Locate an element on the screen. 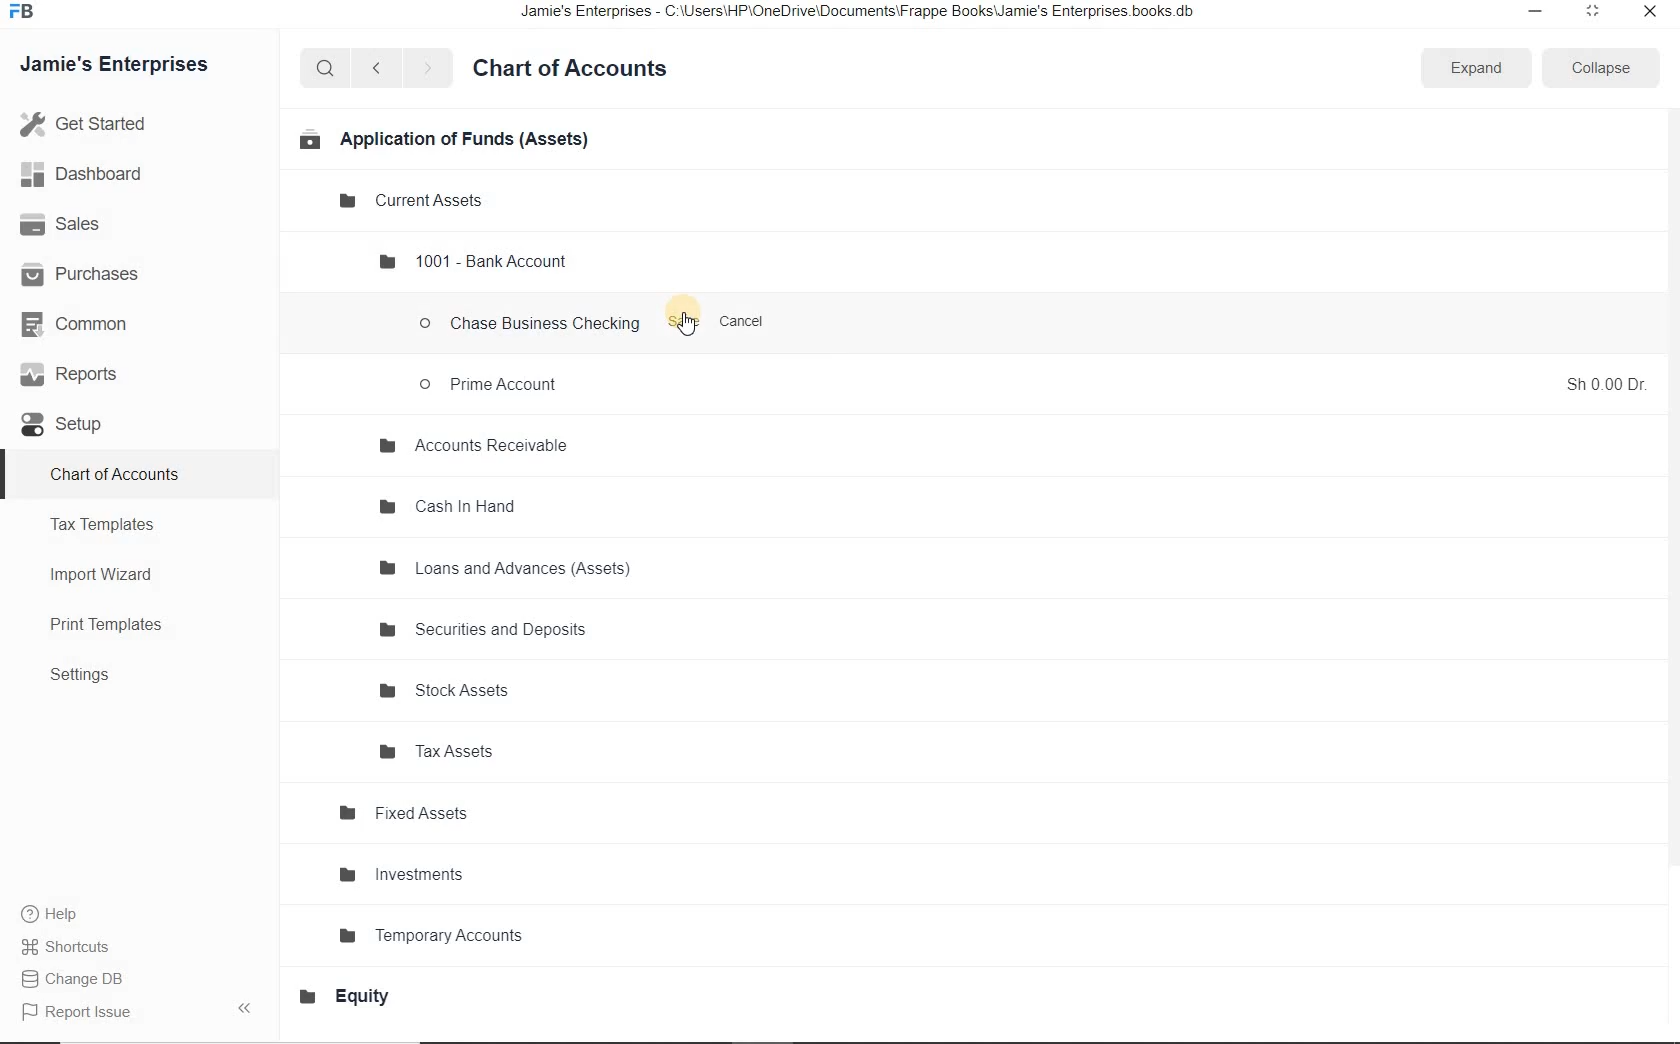 The image size is (1680, 1044). Save is located at coordinates (685, 324).